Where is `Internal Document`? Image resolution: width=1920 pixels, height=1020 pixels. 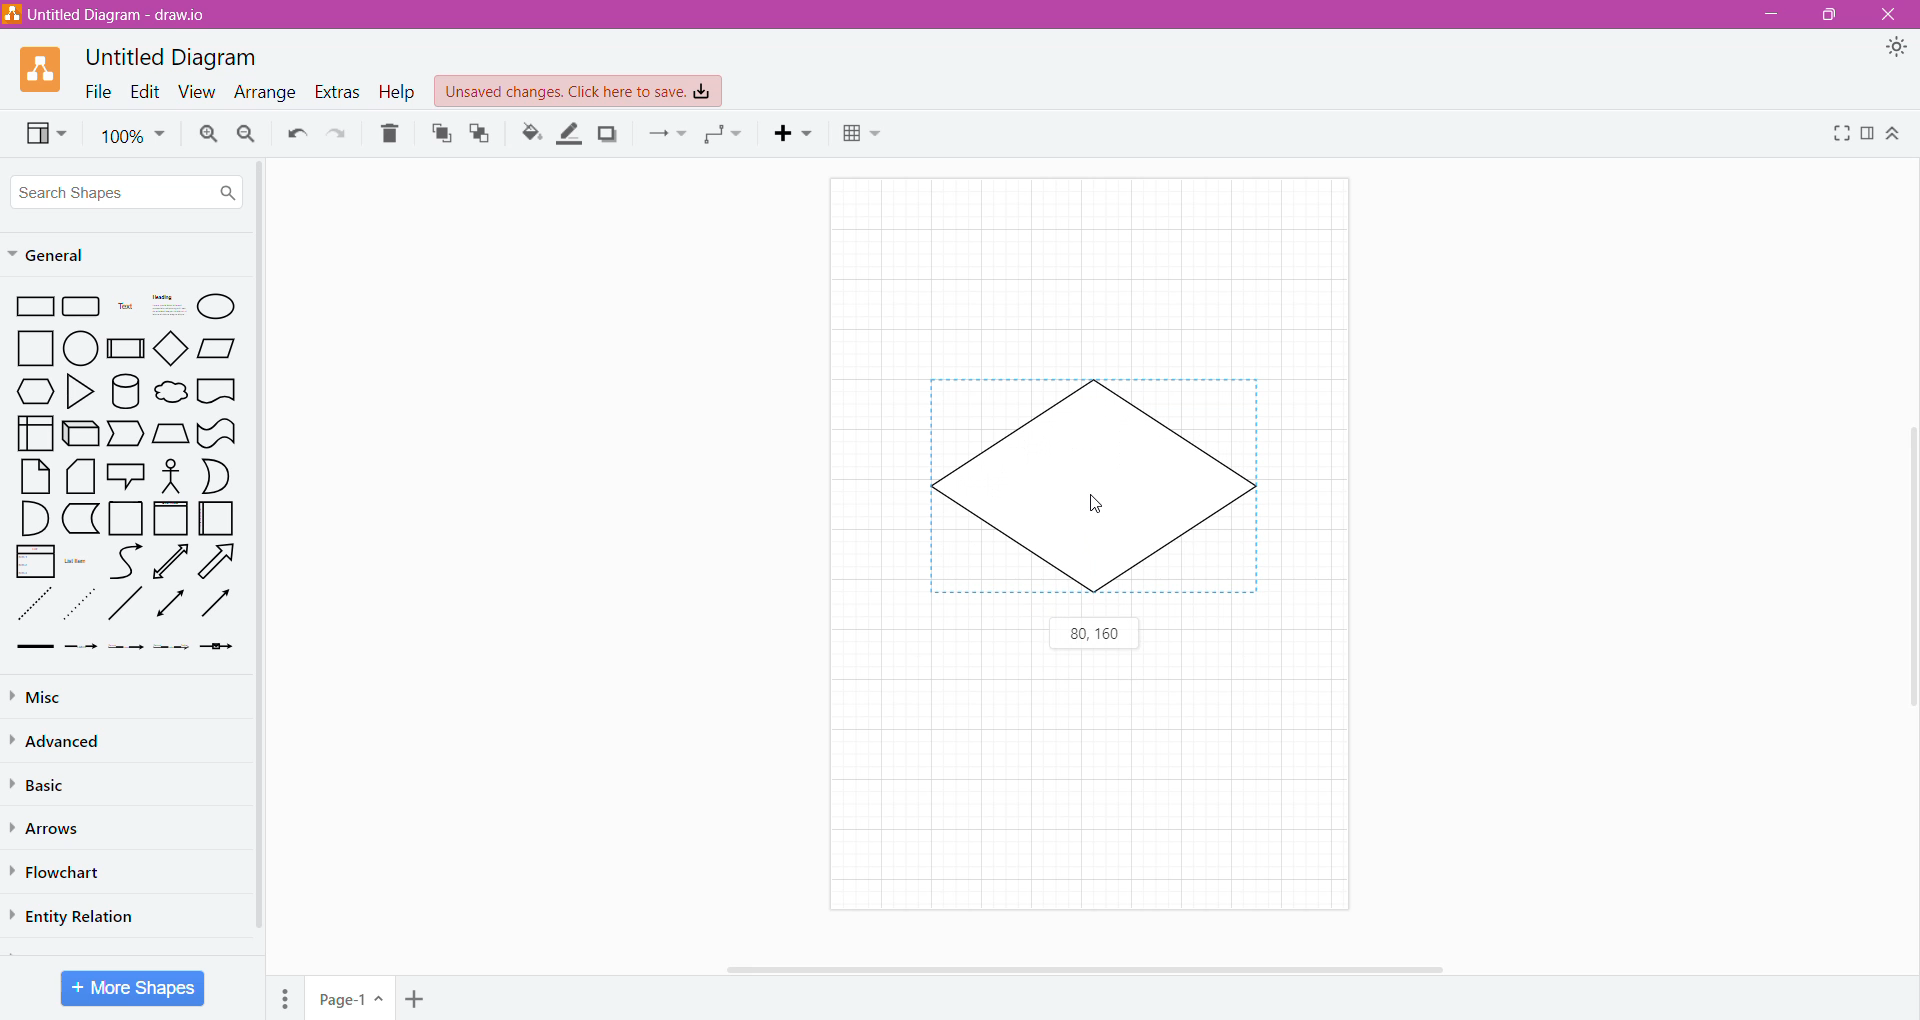
Internal Document is located at coordinates (34, 431).